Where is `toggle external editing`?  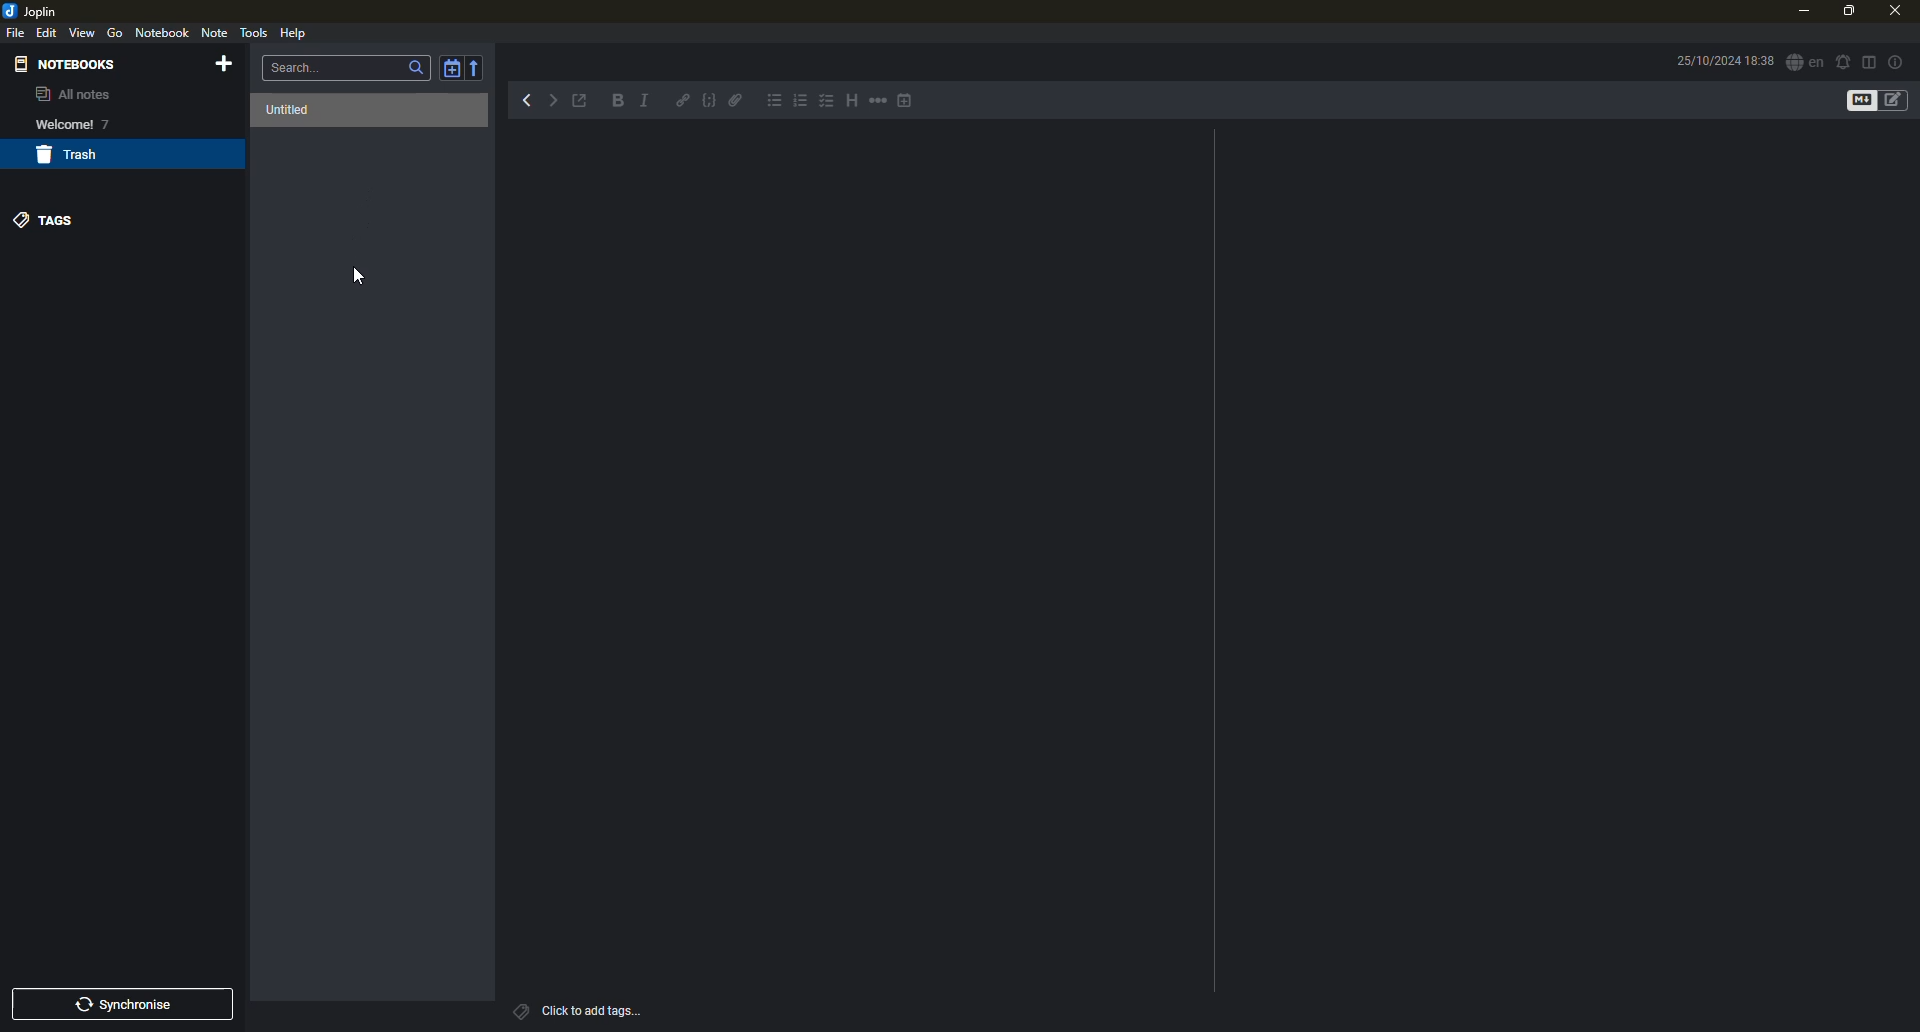
toggle external editing is located at coordinates (585, 102).